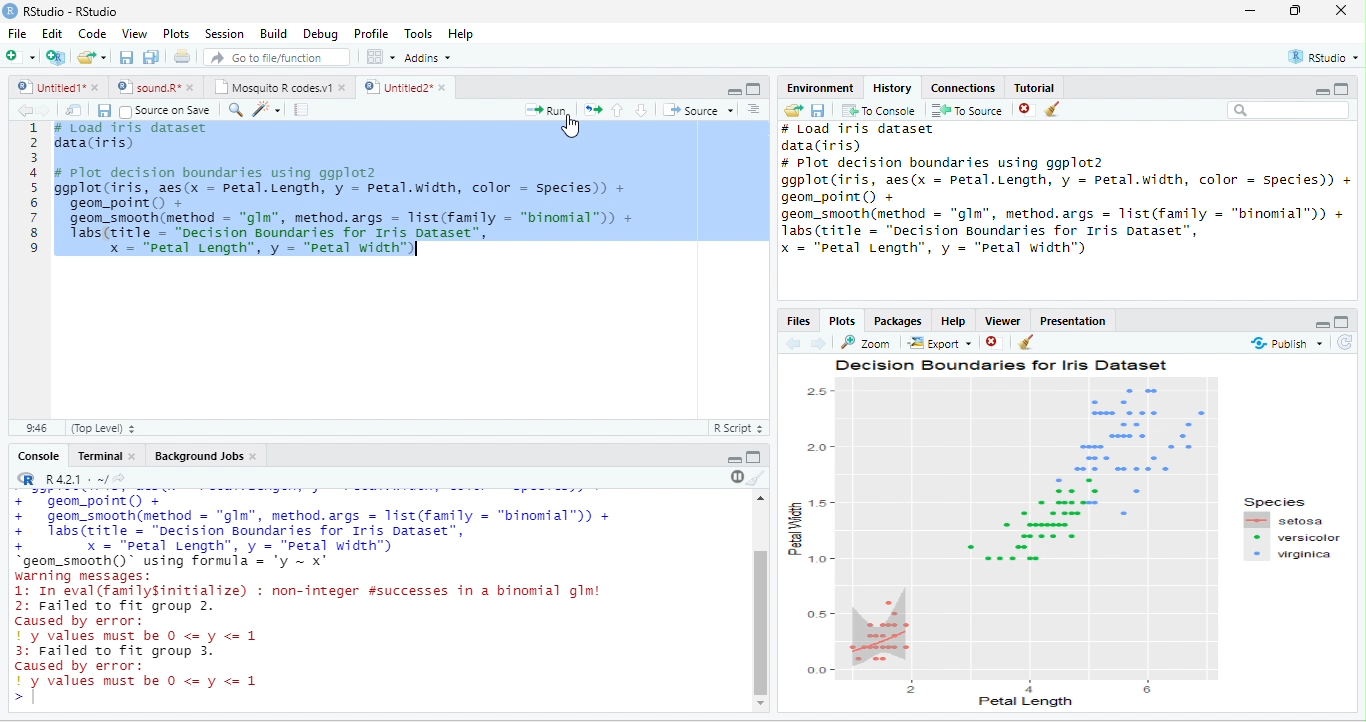 The image size is (1366, 722). I want to click on close, so click(192, 88).